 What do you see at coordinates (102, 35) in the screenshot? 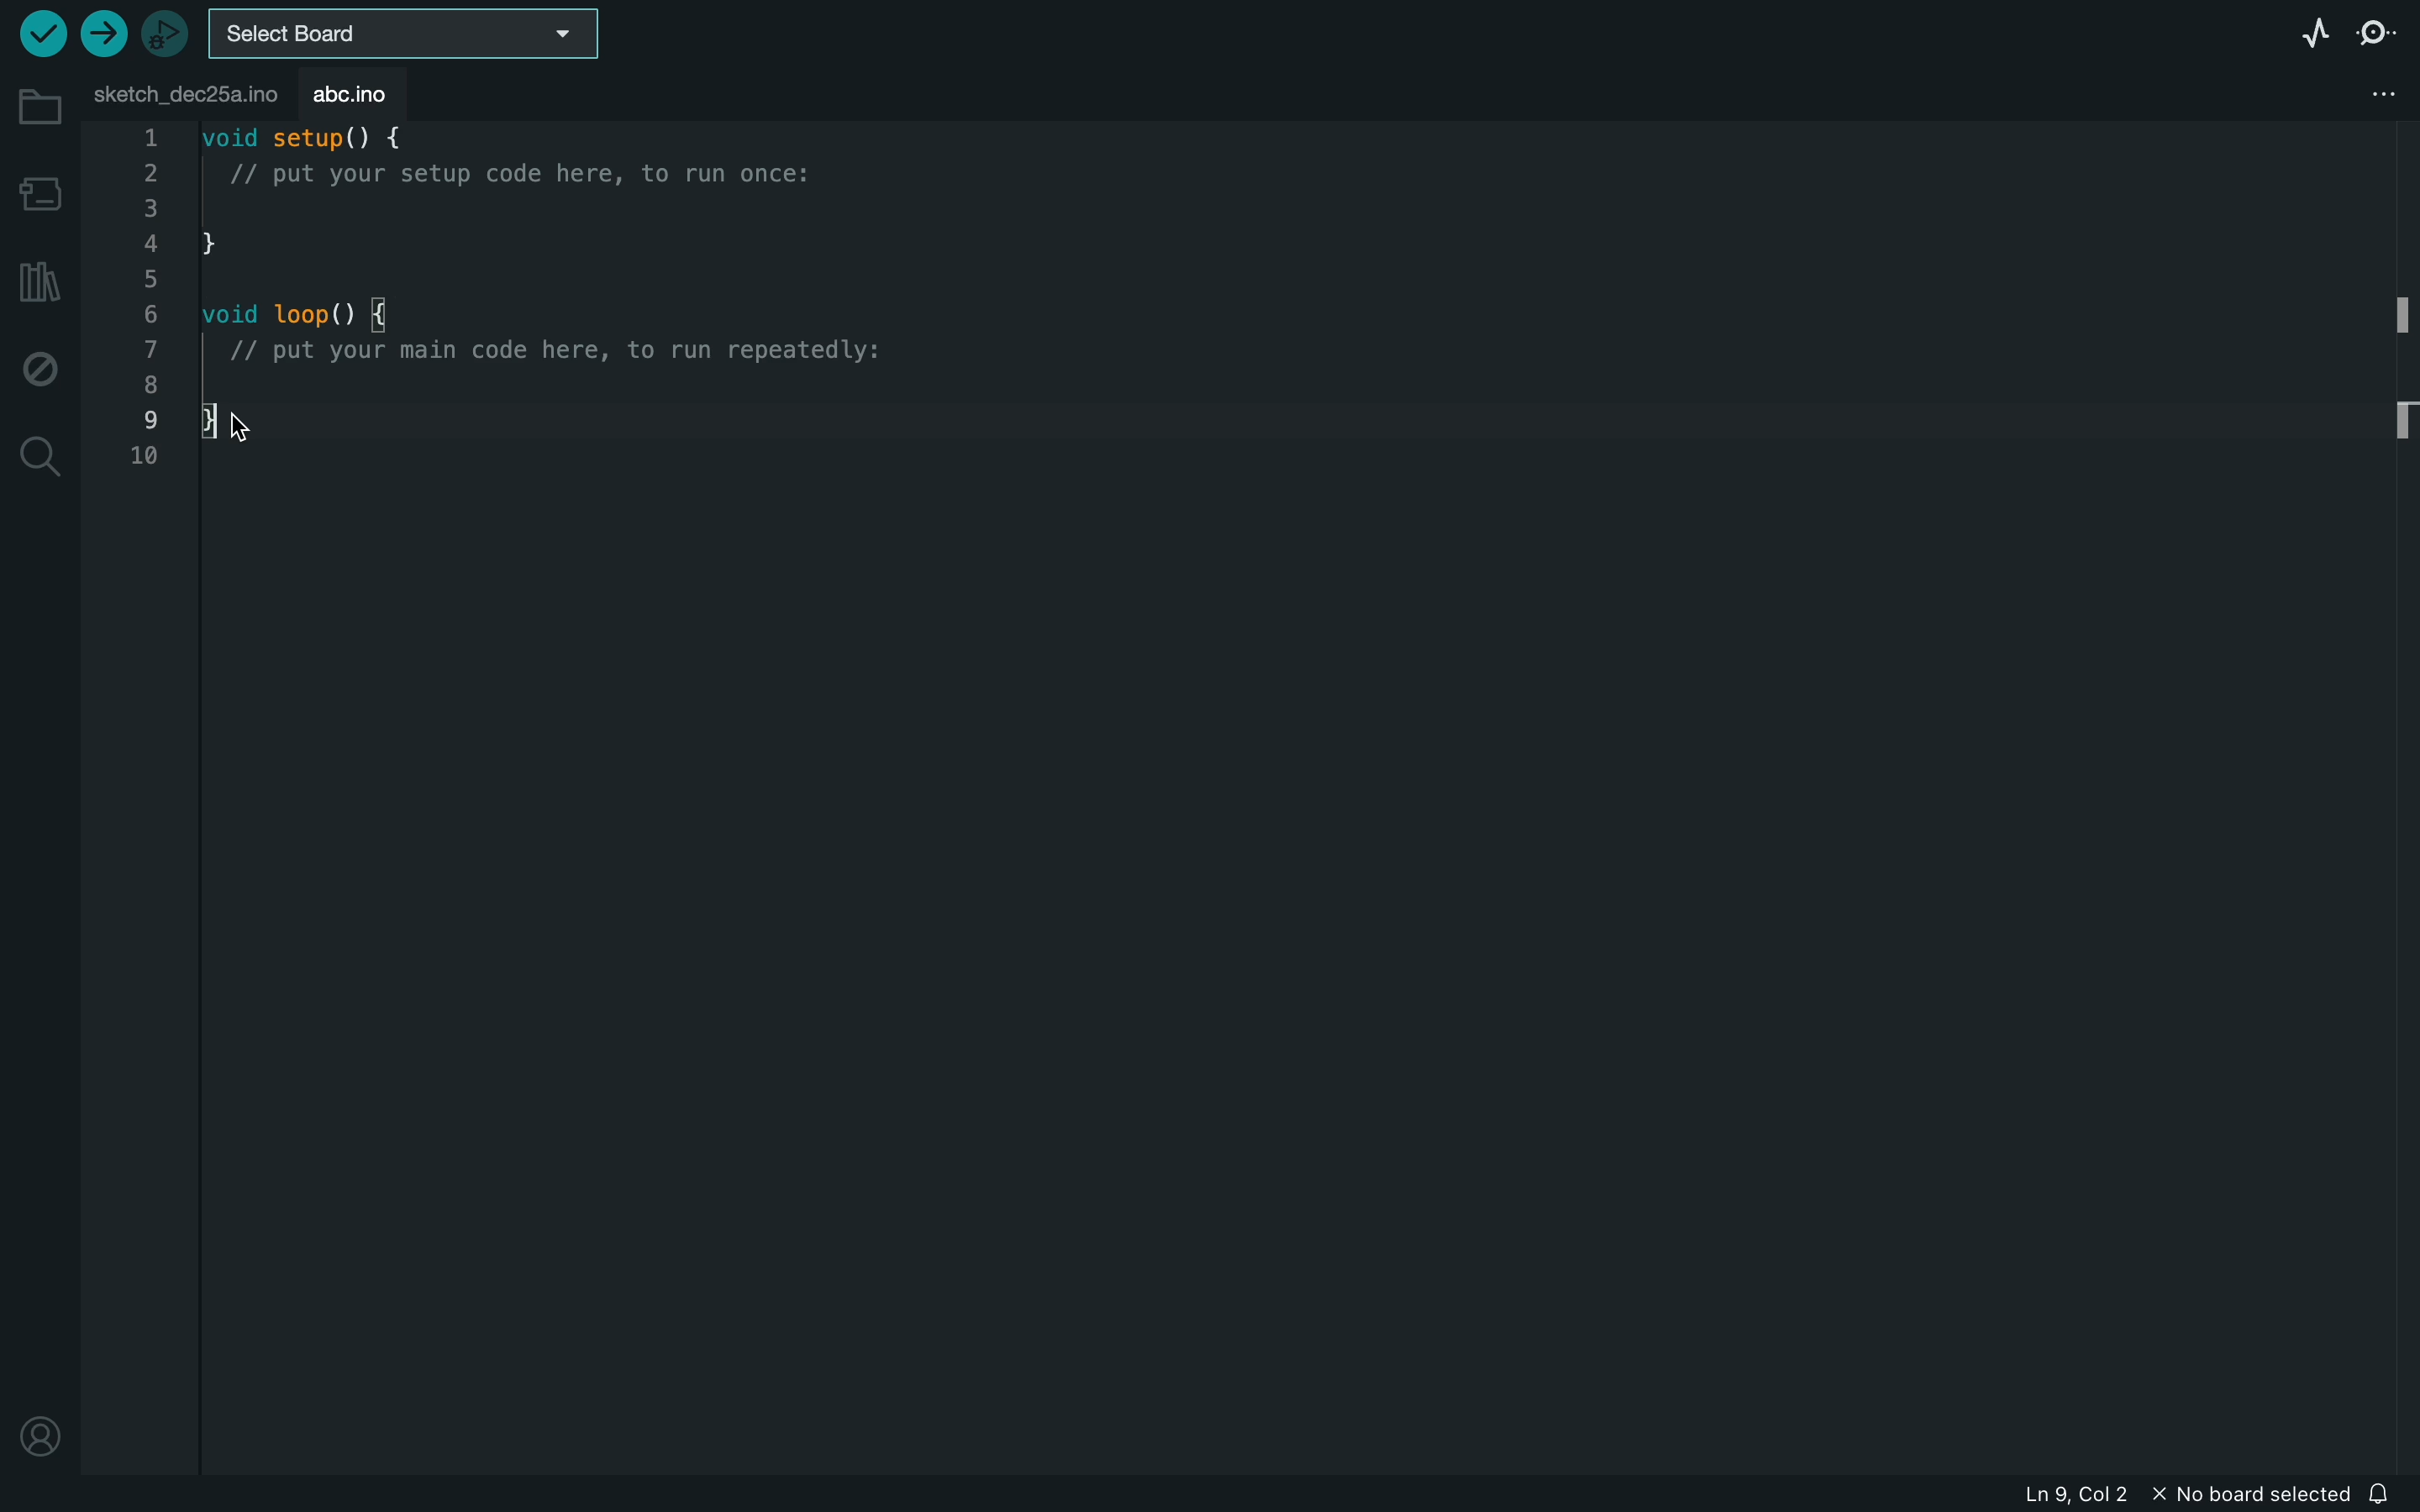
I see `upload ` at bounding box center [102, 35].